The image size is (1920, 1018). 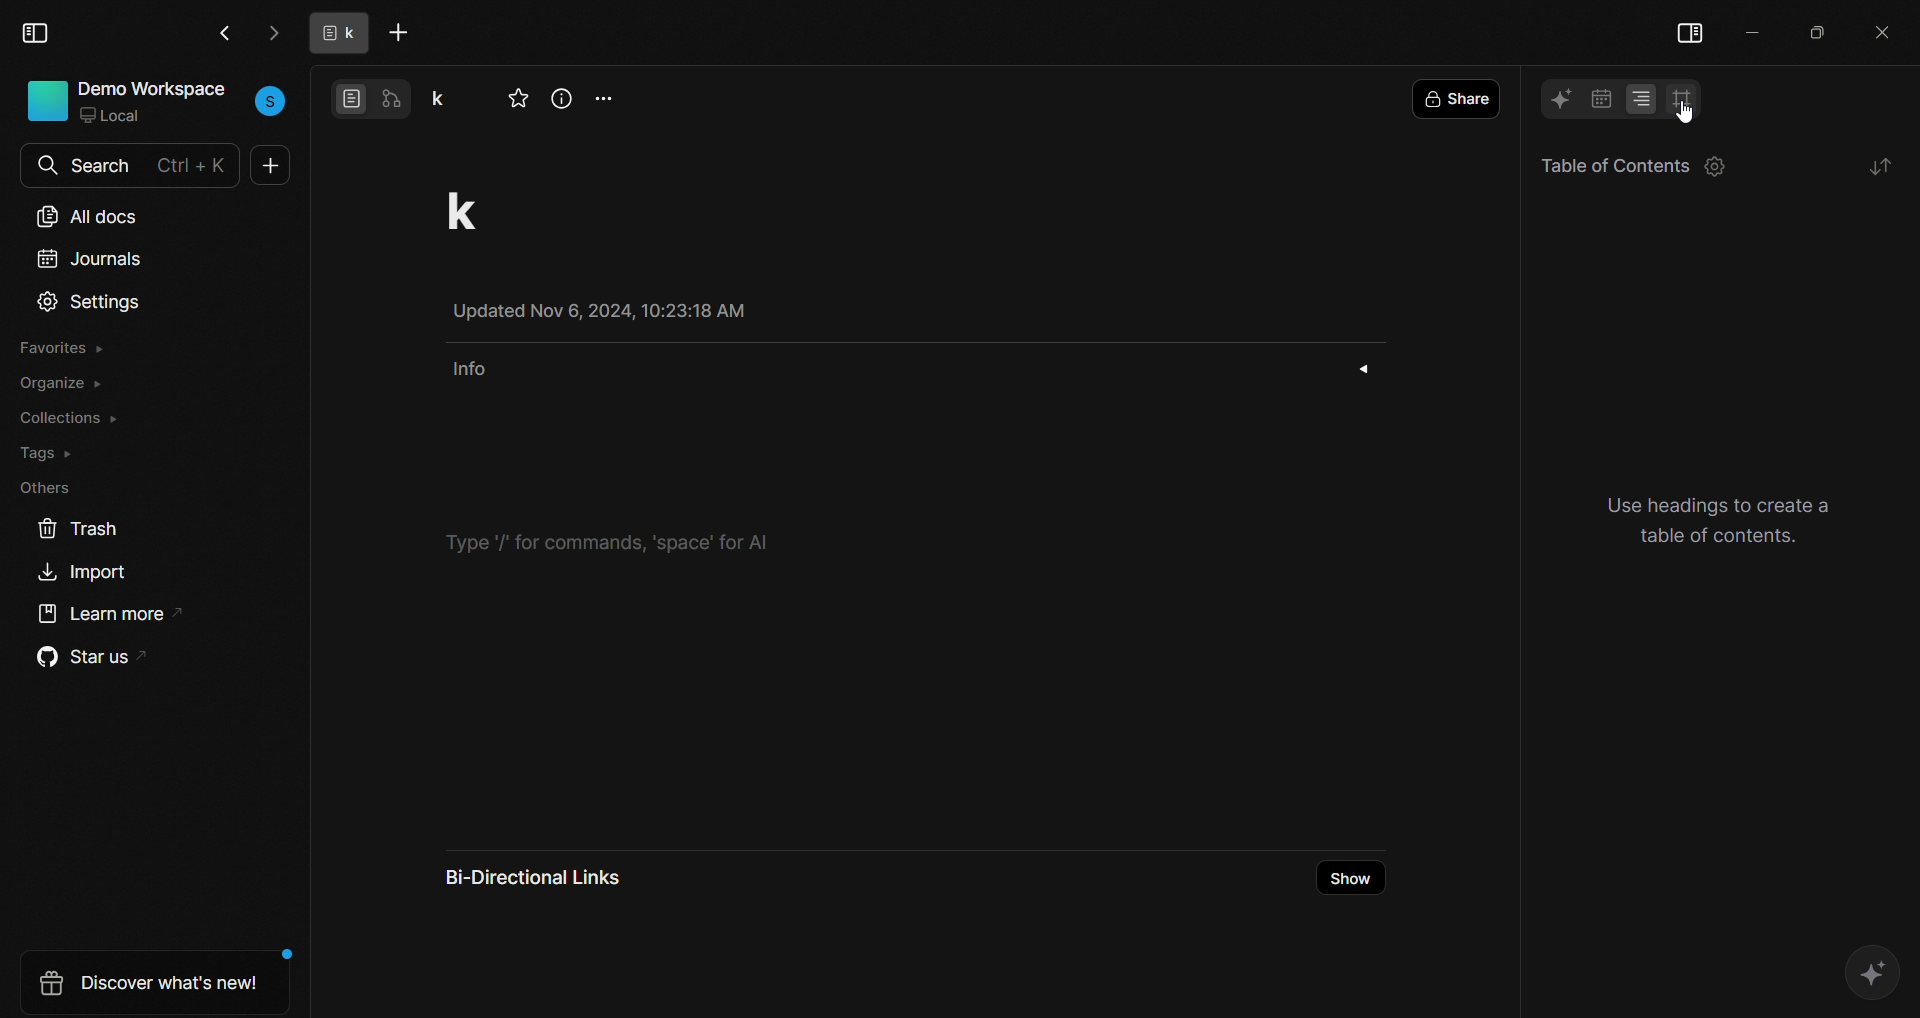 I want to click on go next, so click(x=271, y=33).